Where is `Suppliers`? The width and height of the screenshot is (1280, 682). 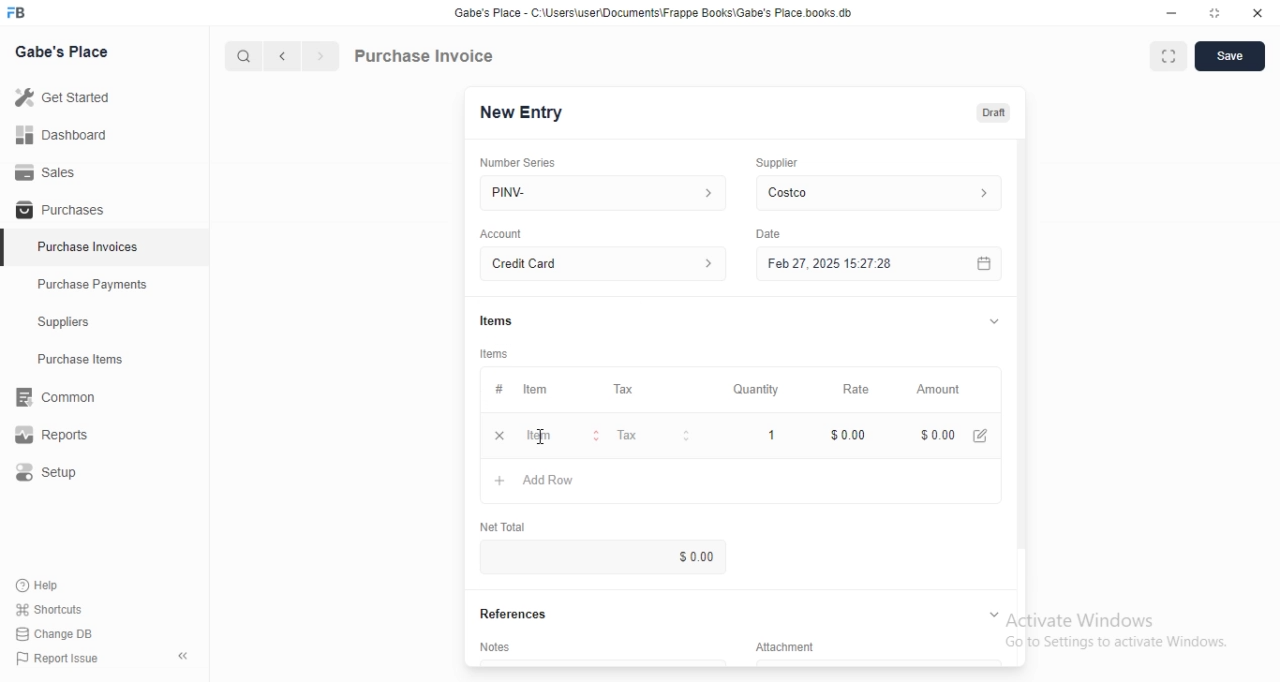 Suppliers is located at coordinates (104, 321).